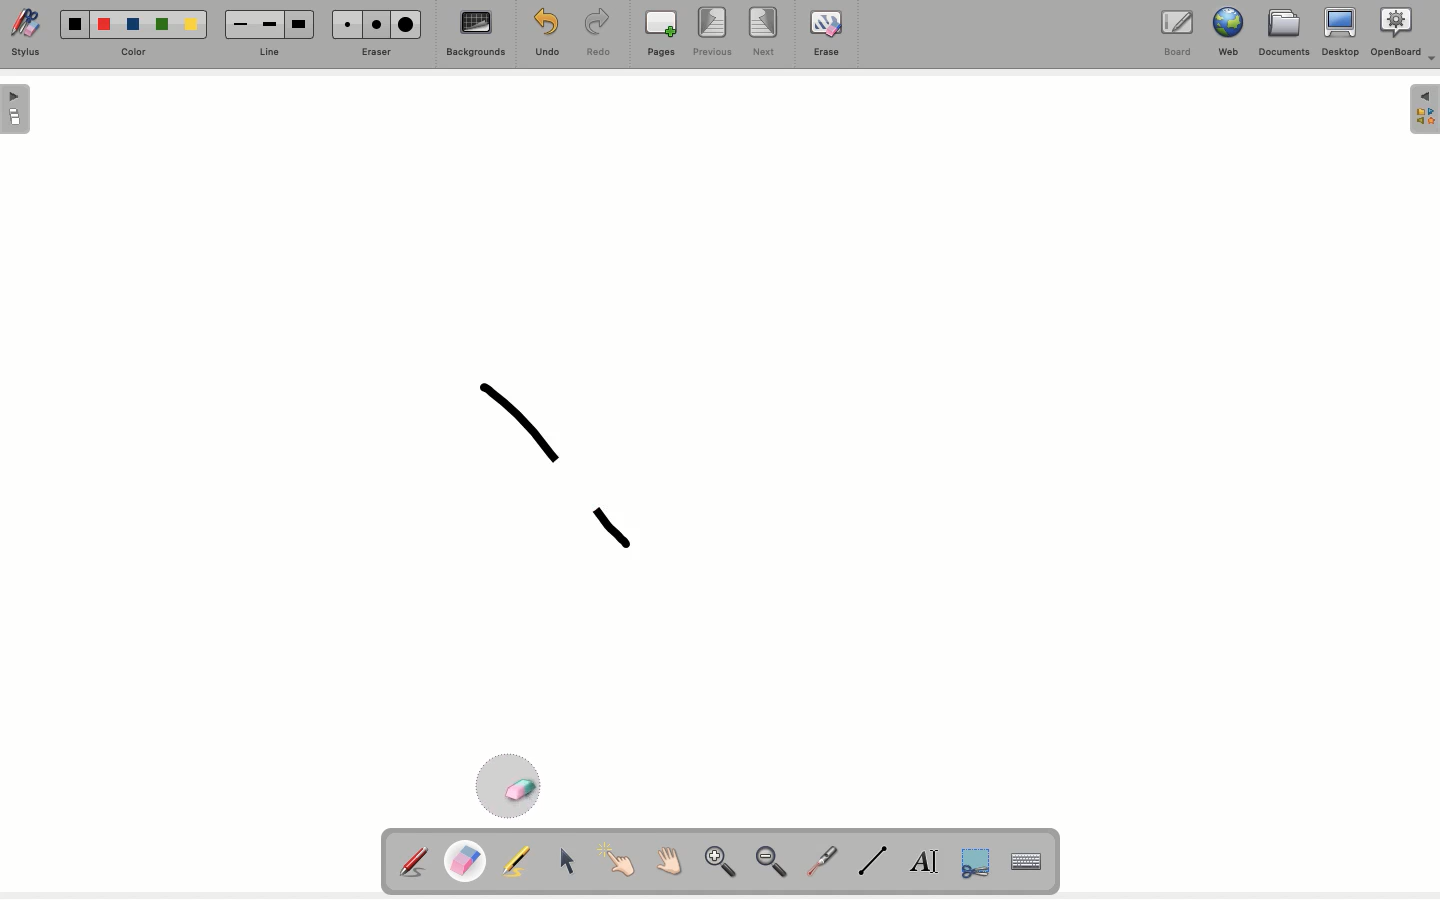 The width and height of the screenshot is (1440, 900). Describe the element at coordinates (375, 53) in the screenshot. I see `Erase` at that location.